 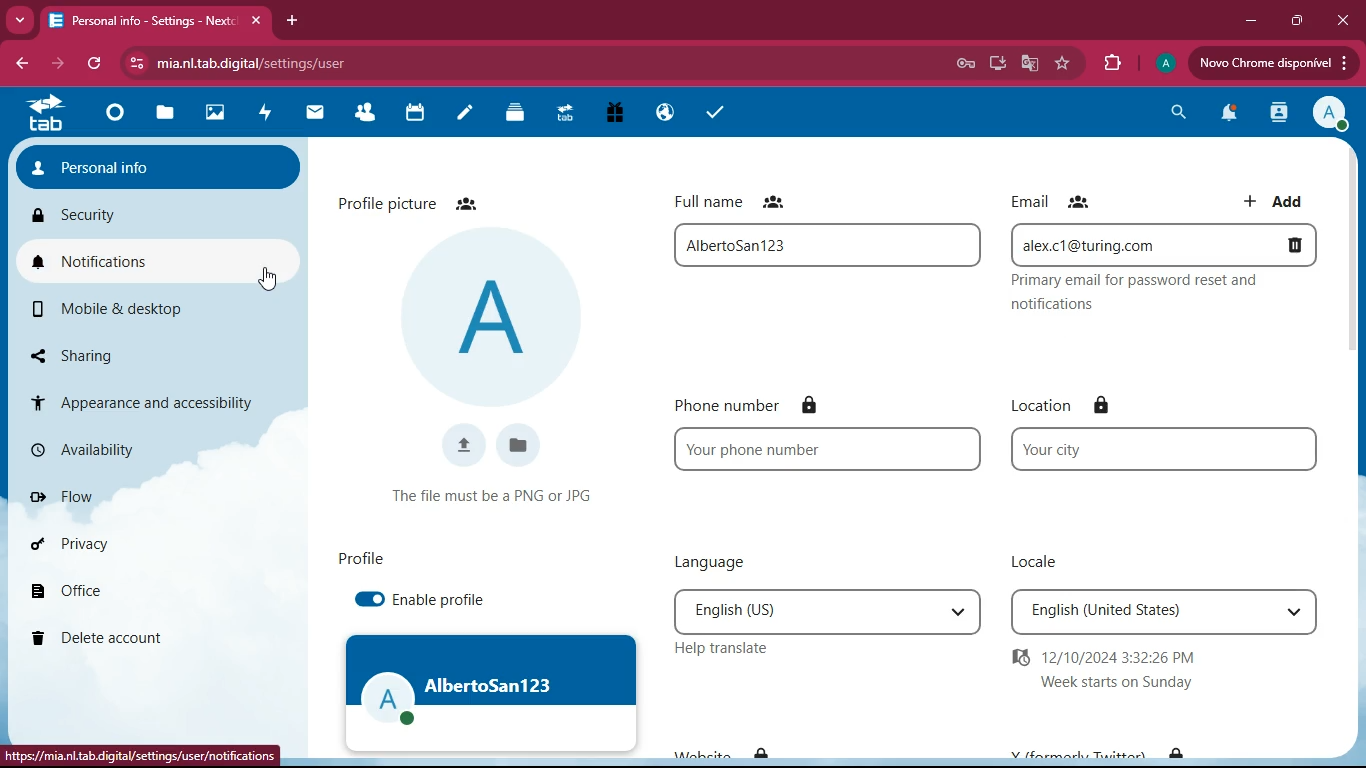 I want to click on extensions, so click(x=1107, y=61).